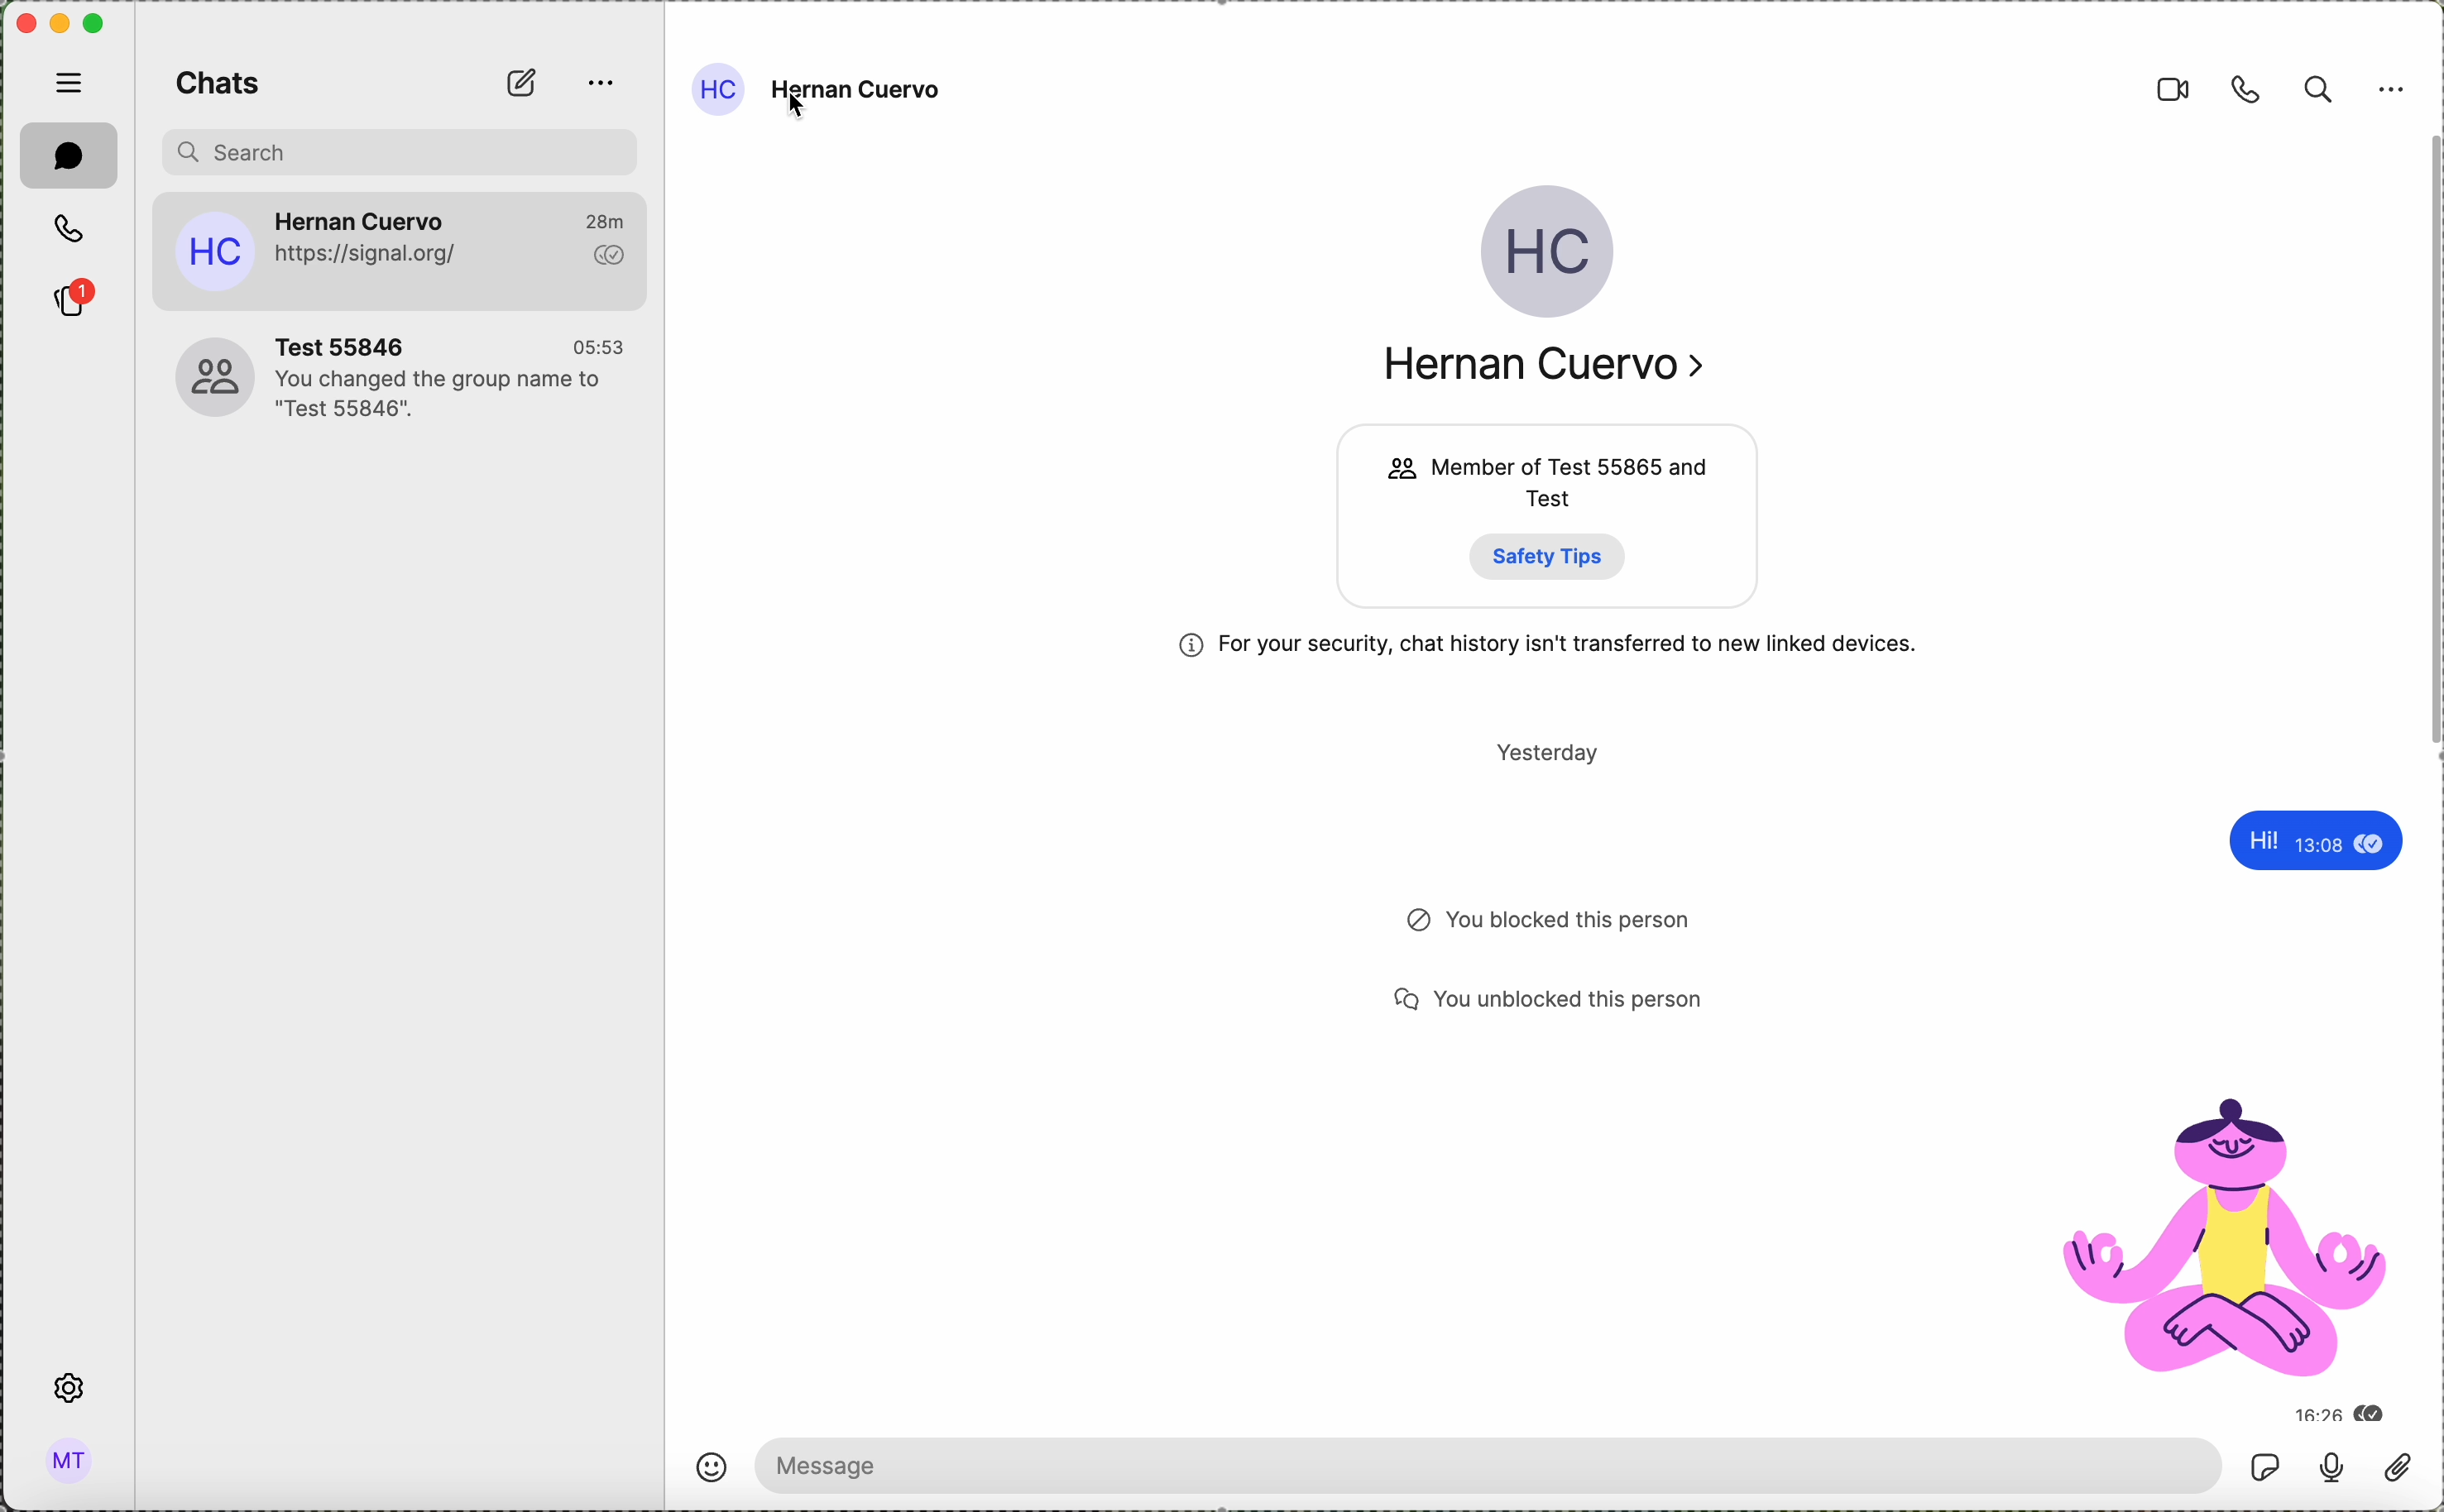 The width and height of the screenshot is (2444, 1512). I want to click on cursor, so click(799, 109).